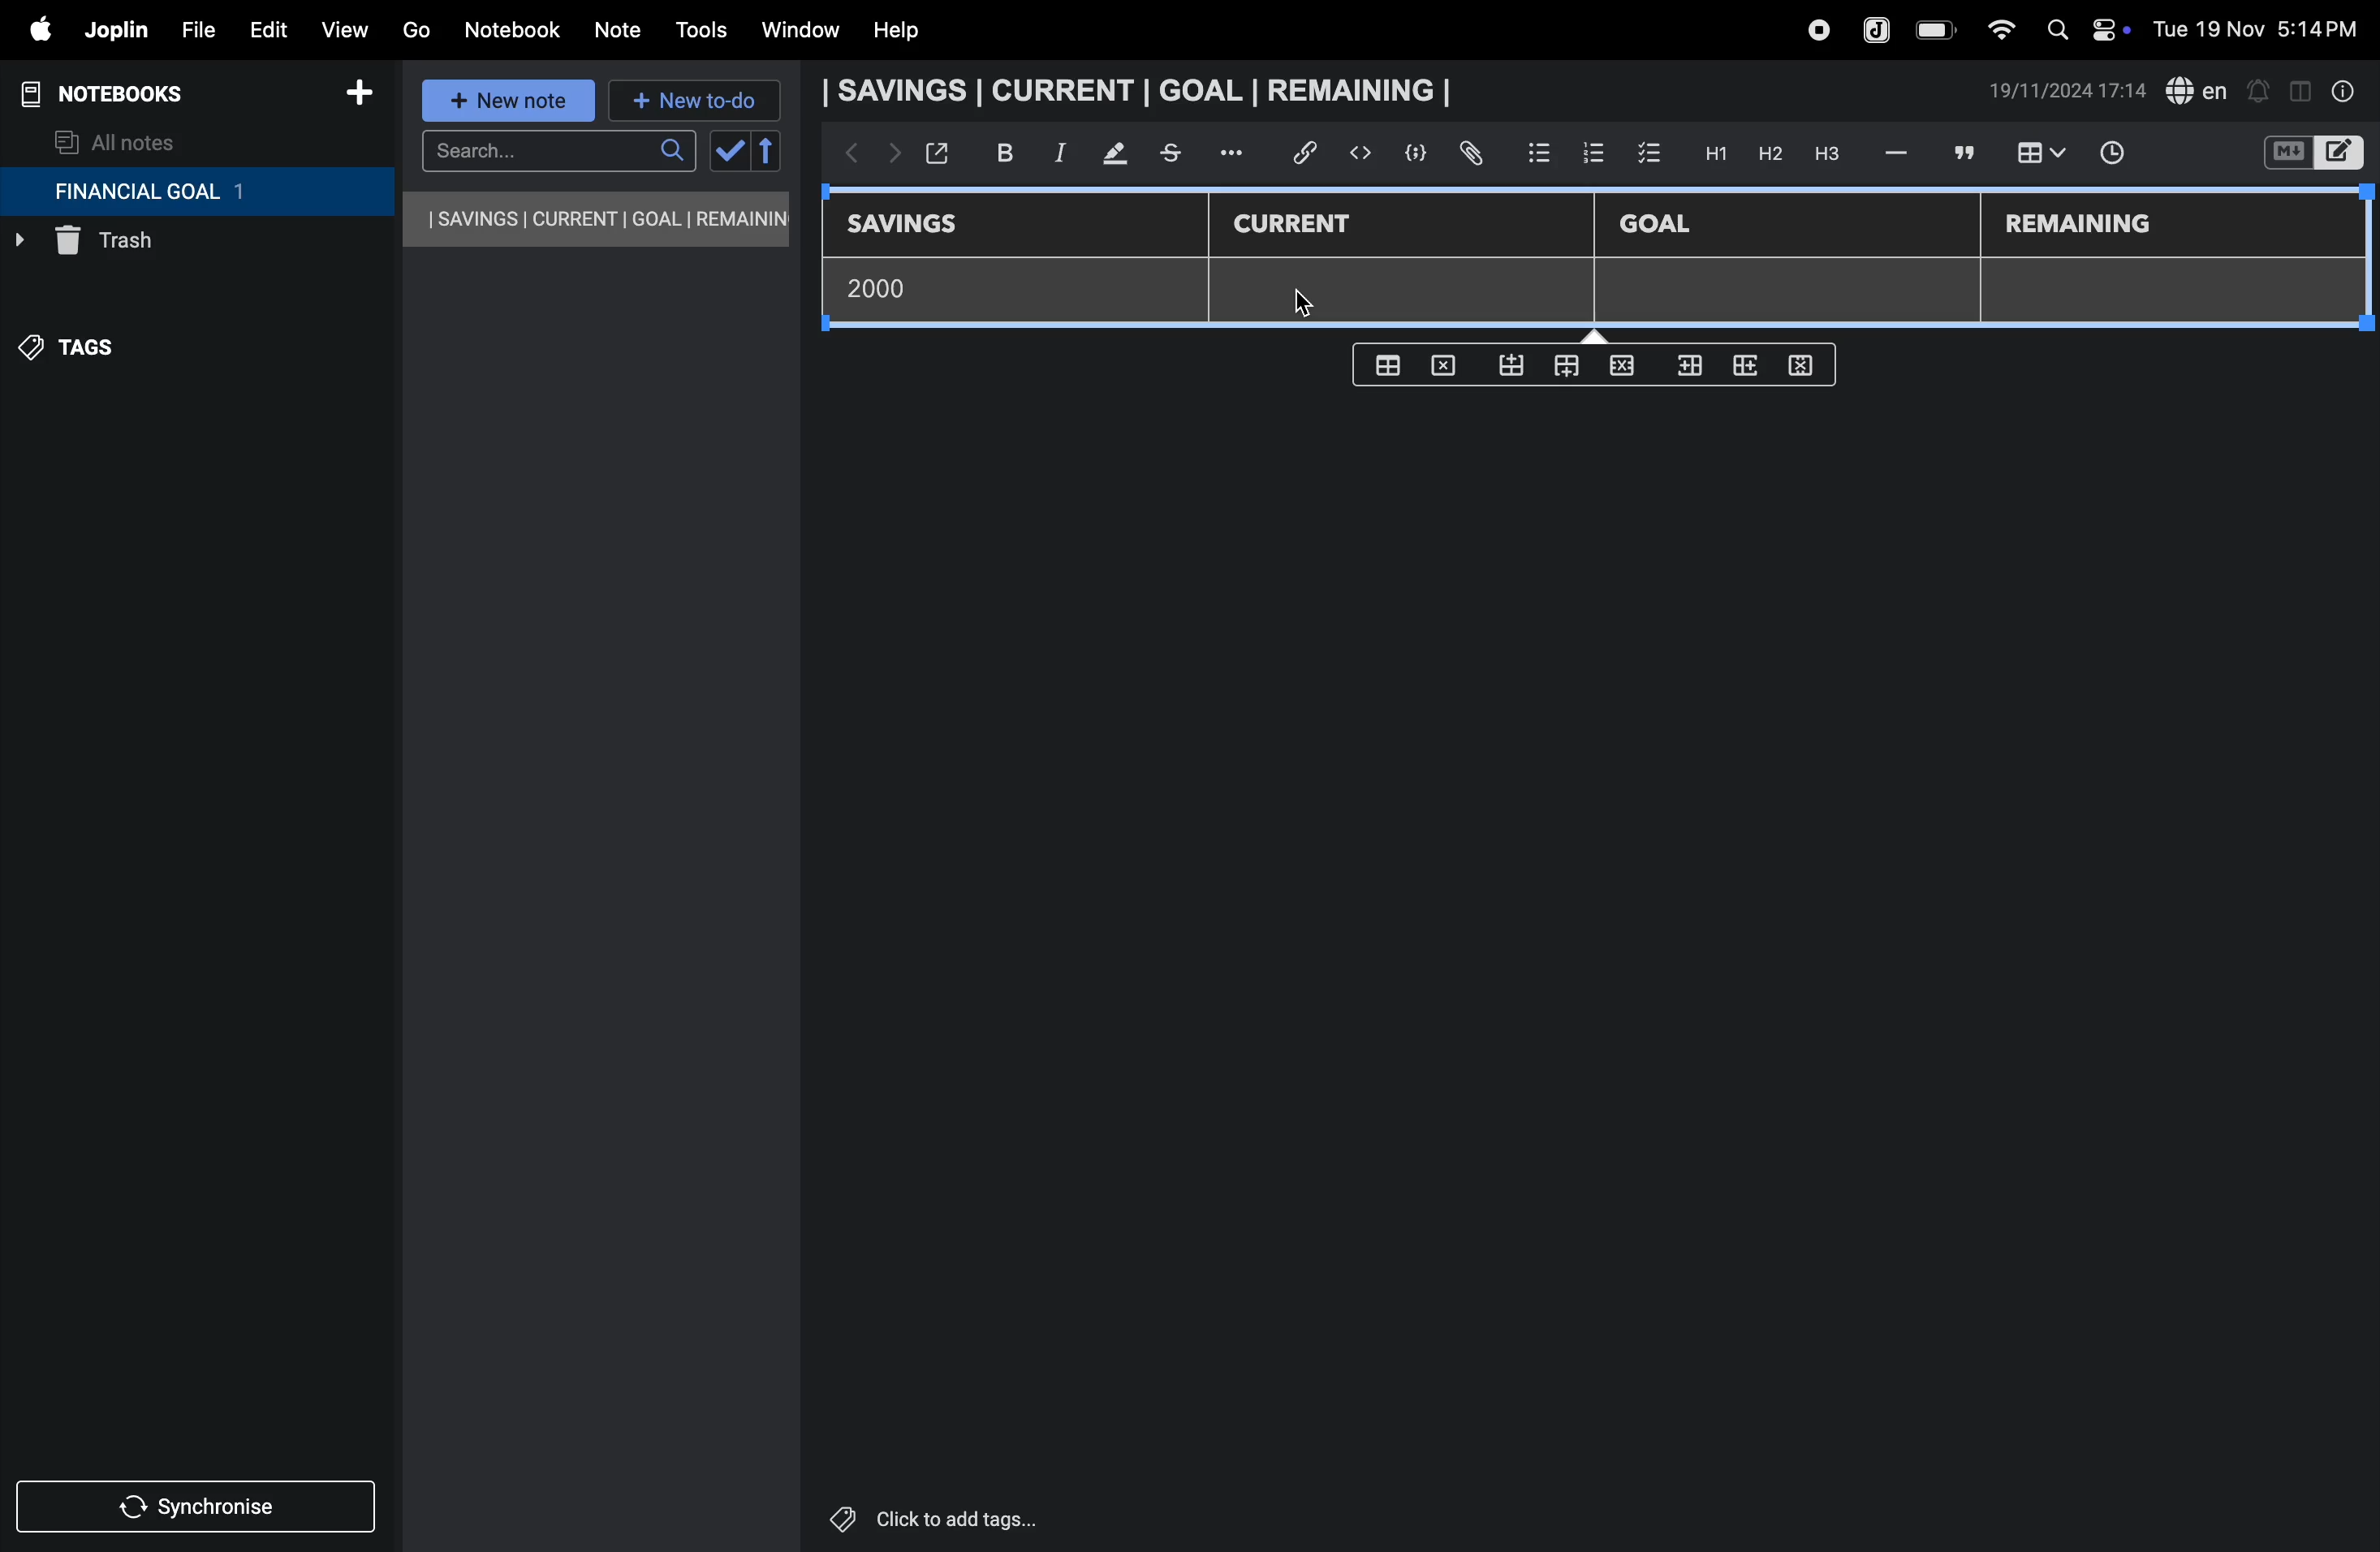 The width and height of the screenshot is (2380, 1552). I want to click on insert table, so click(2037, 155).